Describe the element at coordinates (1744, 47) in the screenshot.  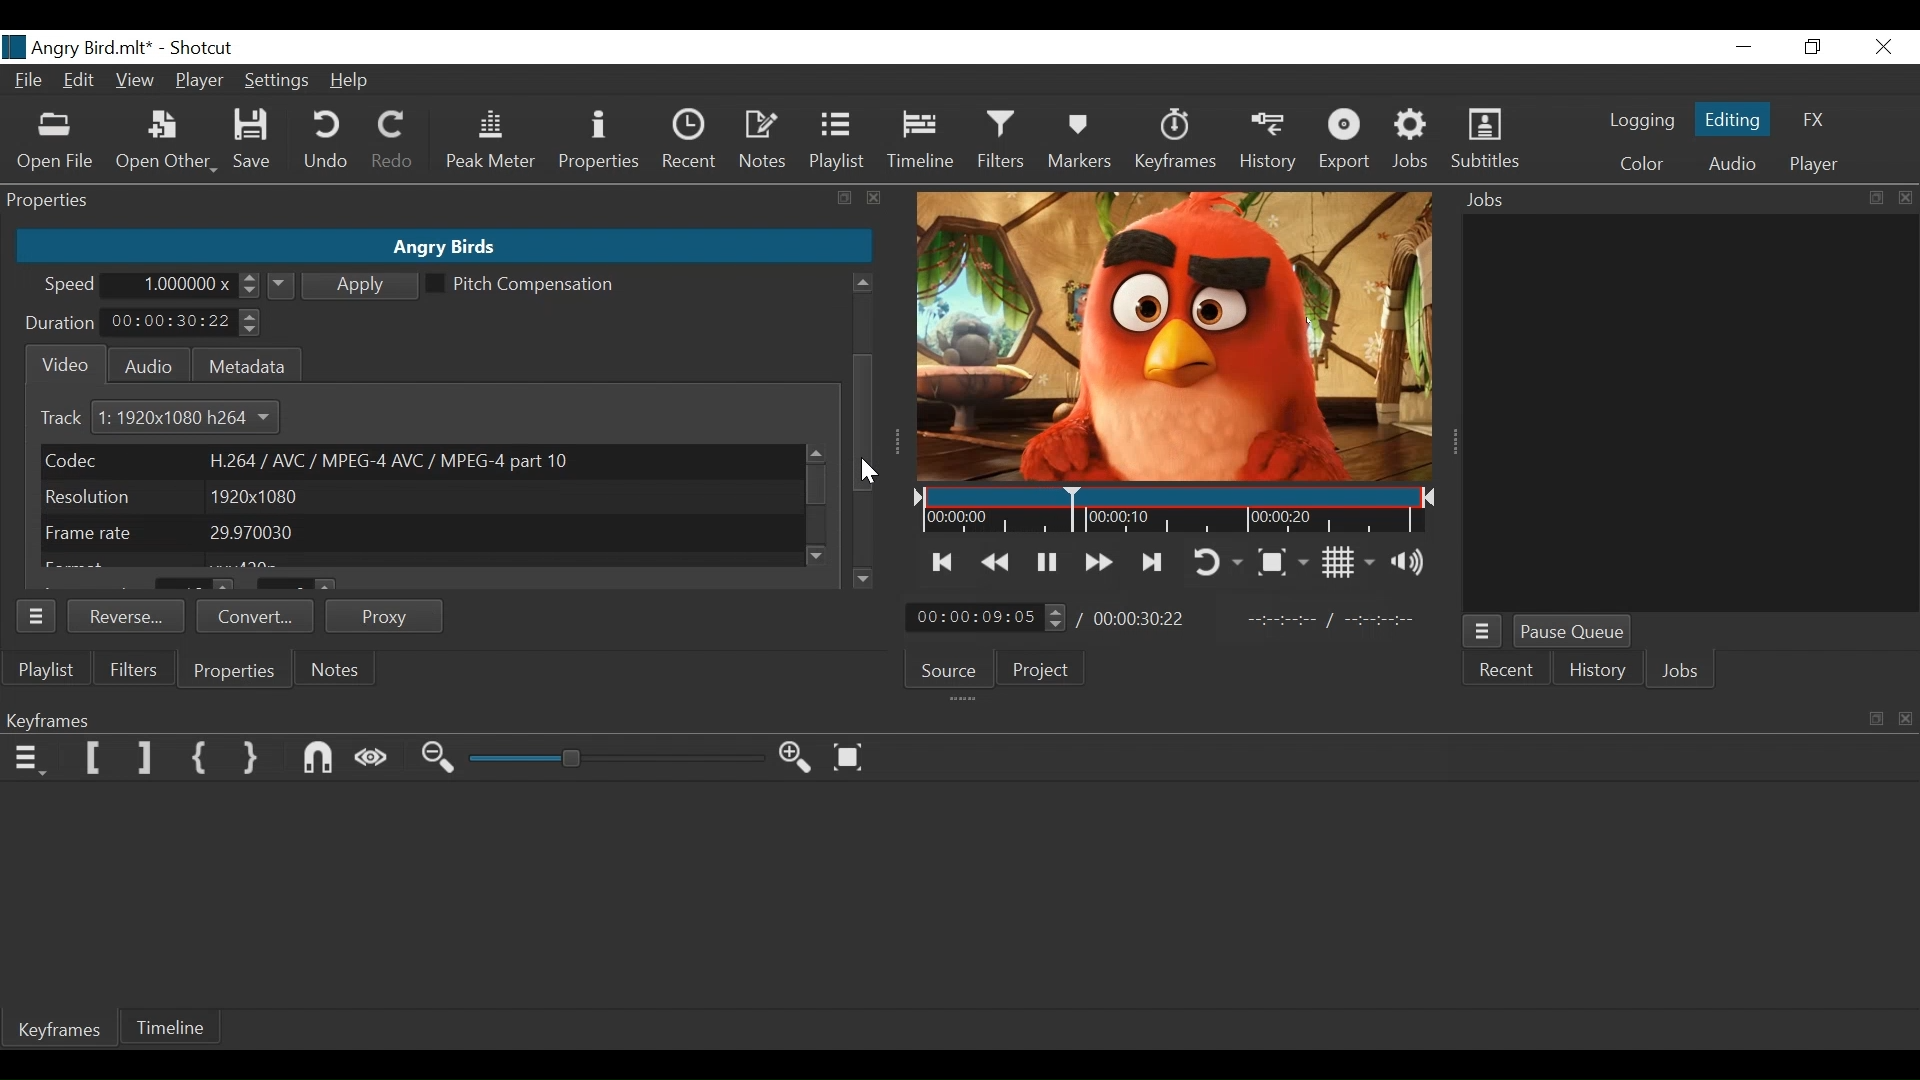
I see `Minimize` at that location.